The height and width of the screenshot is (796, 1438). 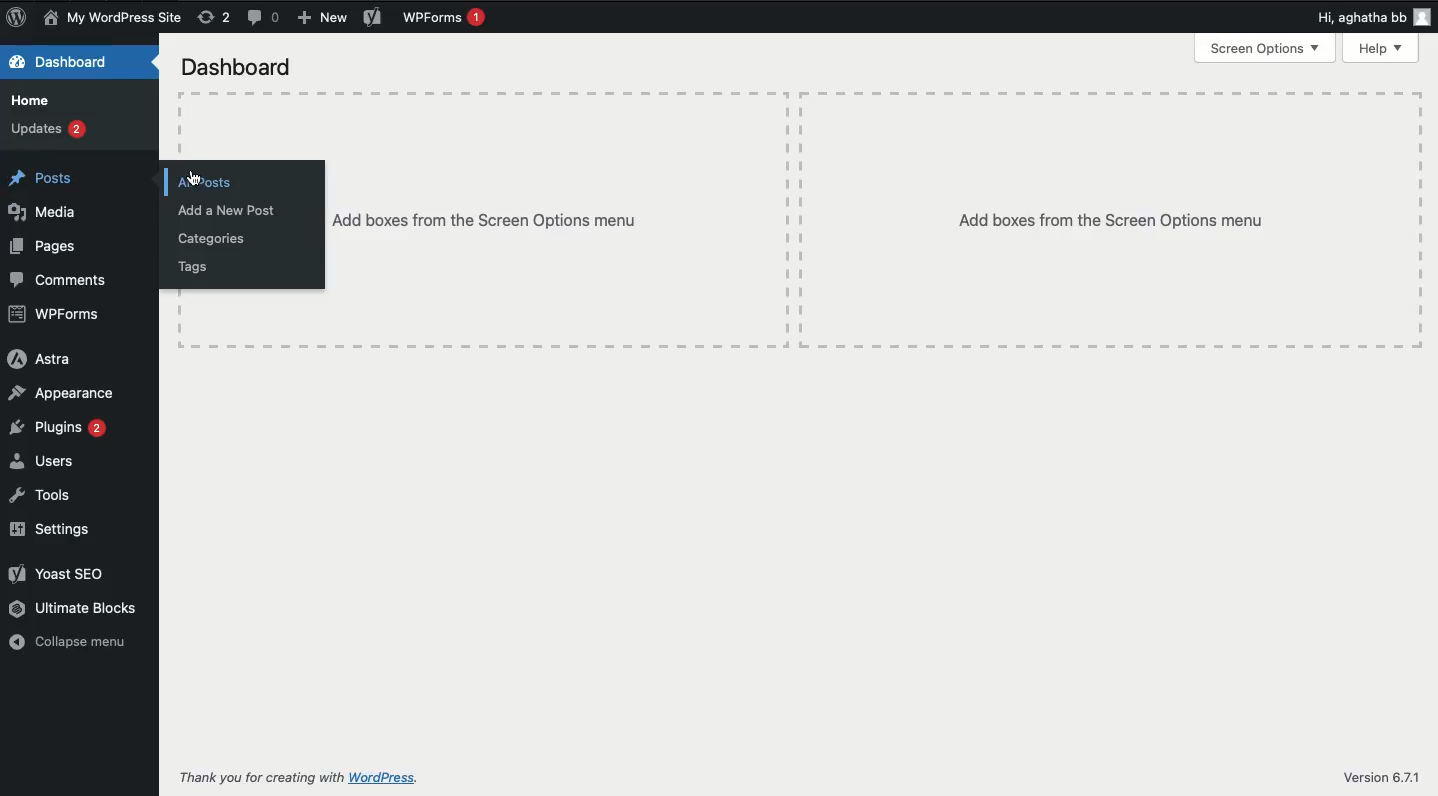 What do you see at coordinates (66, 640) in the screenshot?
I see `Collapse menu` at bounding box center [66, 640].